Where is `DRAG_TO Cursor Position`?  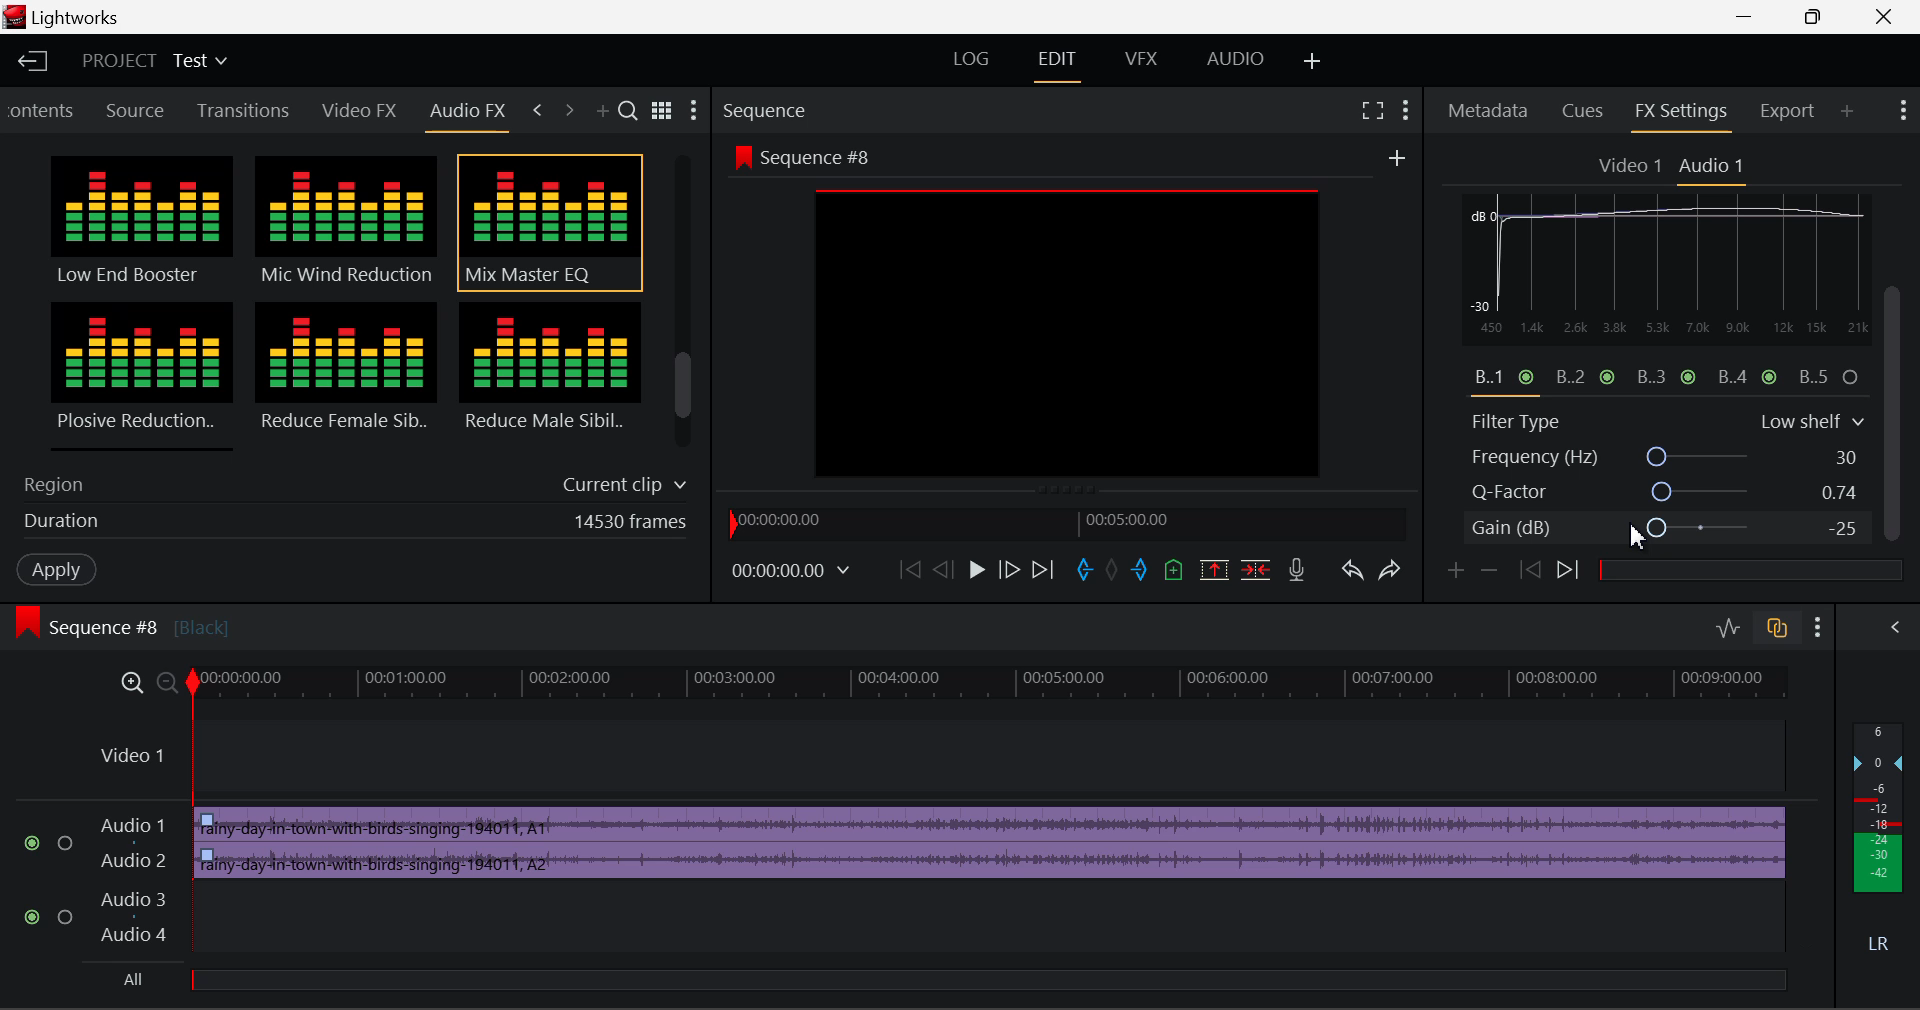 DRAG_TO Cursor Position is located at coordinates (1646, 530).